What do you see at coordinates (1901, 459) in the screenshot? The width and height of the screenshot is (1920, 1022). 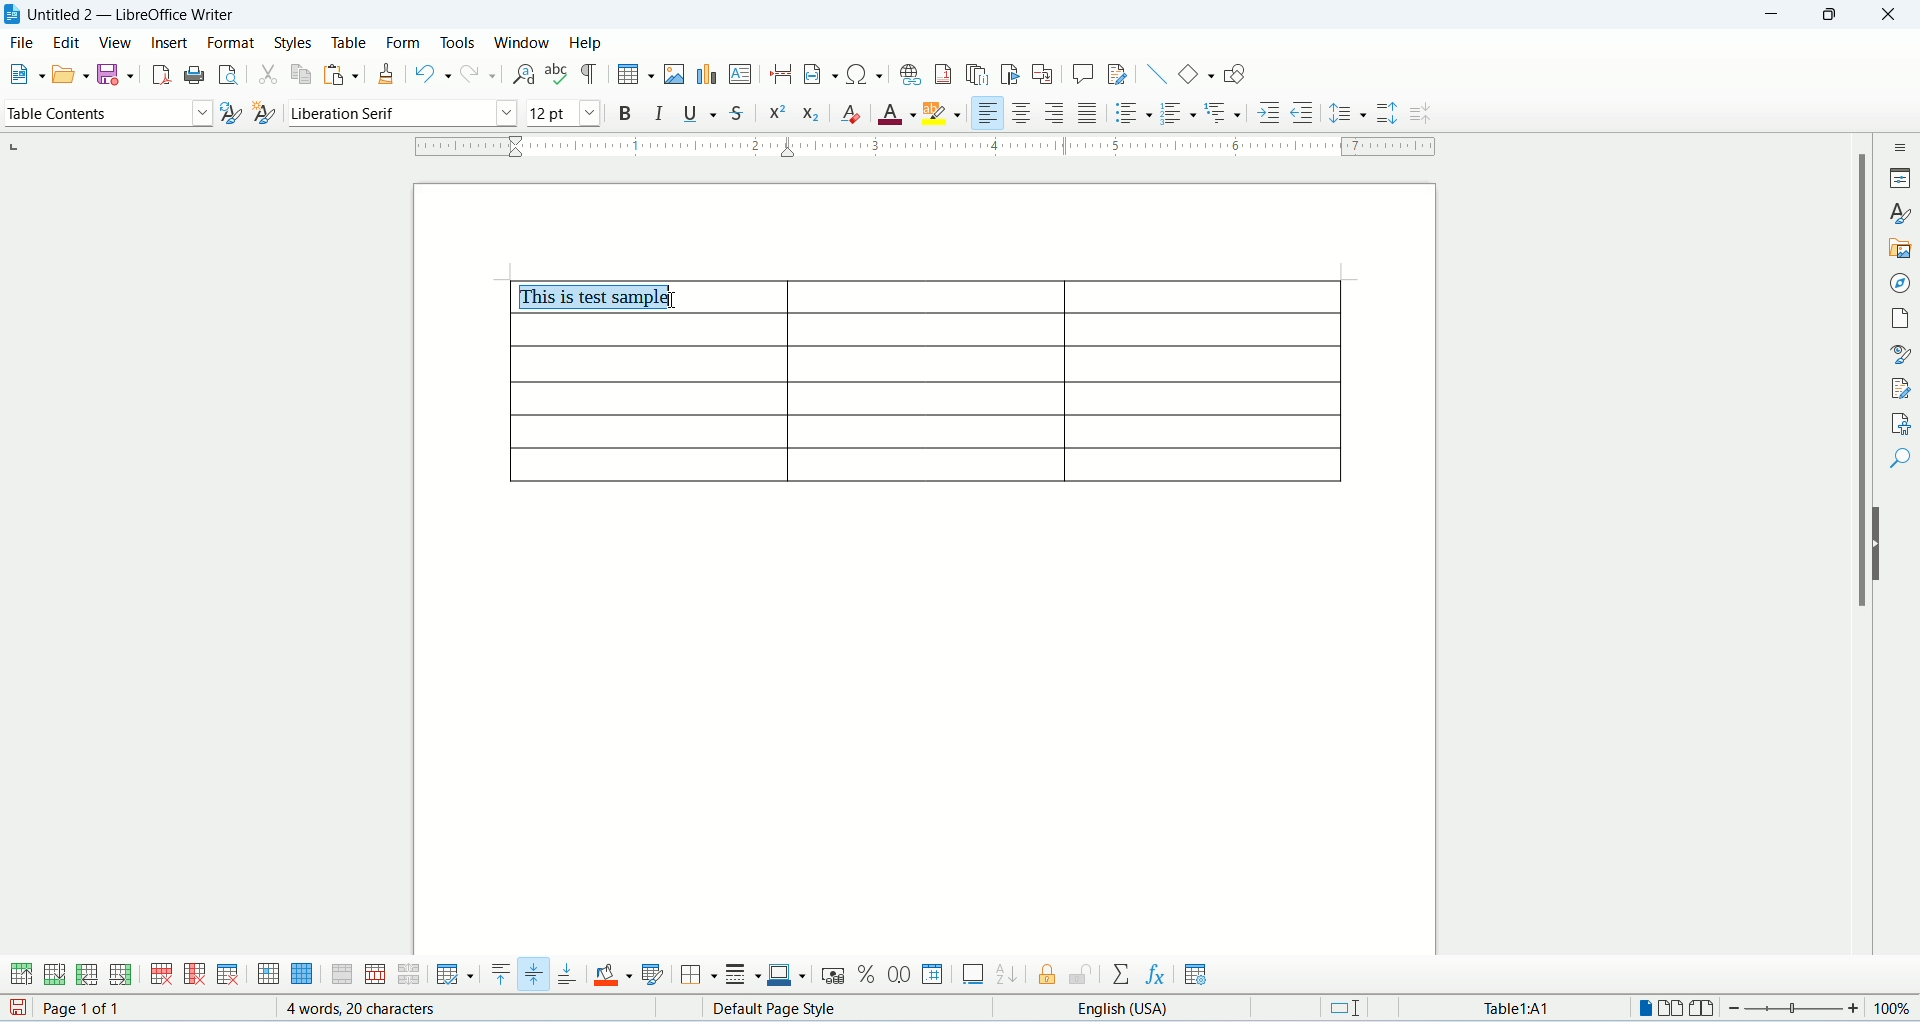 I see `find` at bounding box center [1901, 459].